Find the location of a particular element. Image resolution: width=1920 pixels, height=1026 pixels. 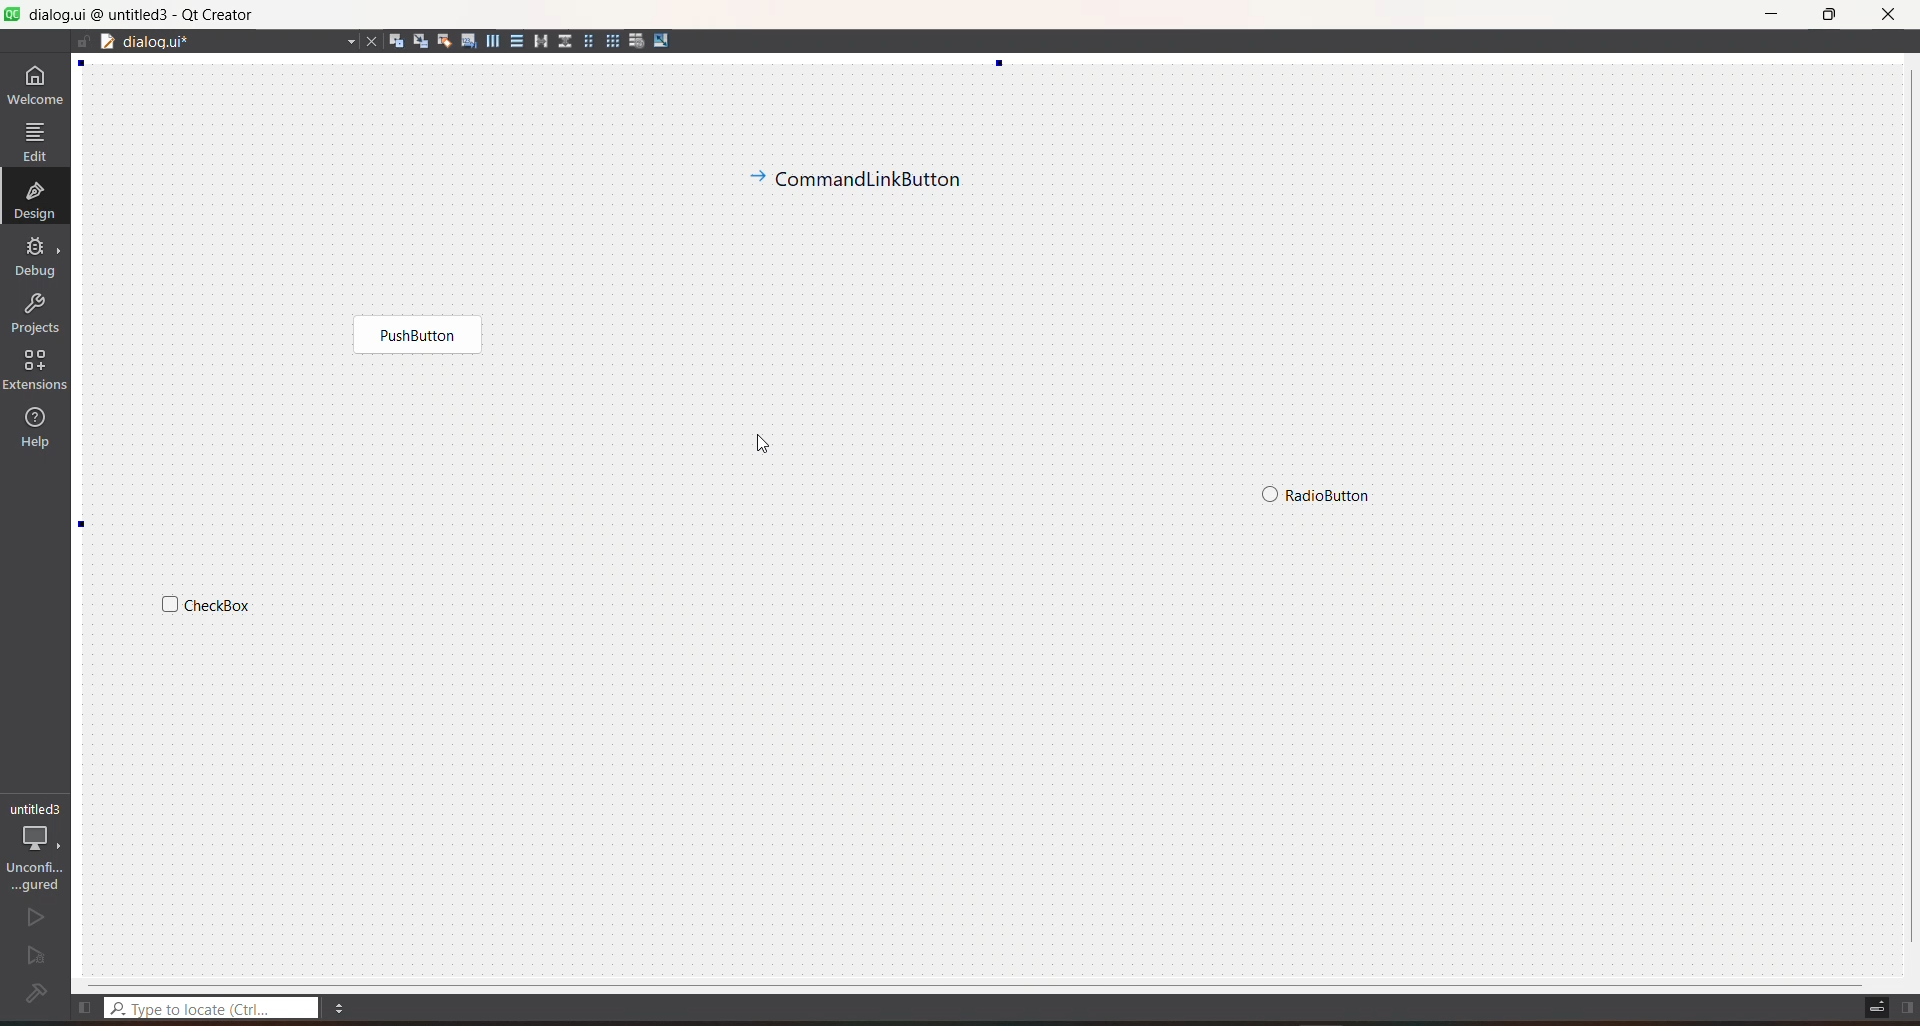

run is located at coordinates (34, 918).